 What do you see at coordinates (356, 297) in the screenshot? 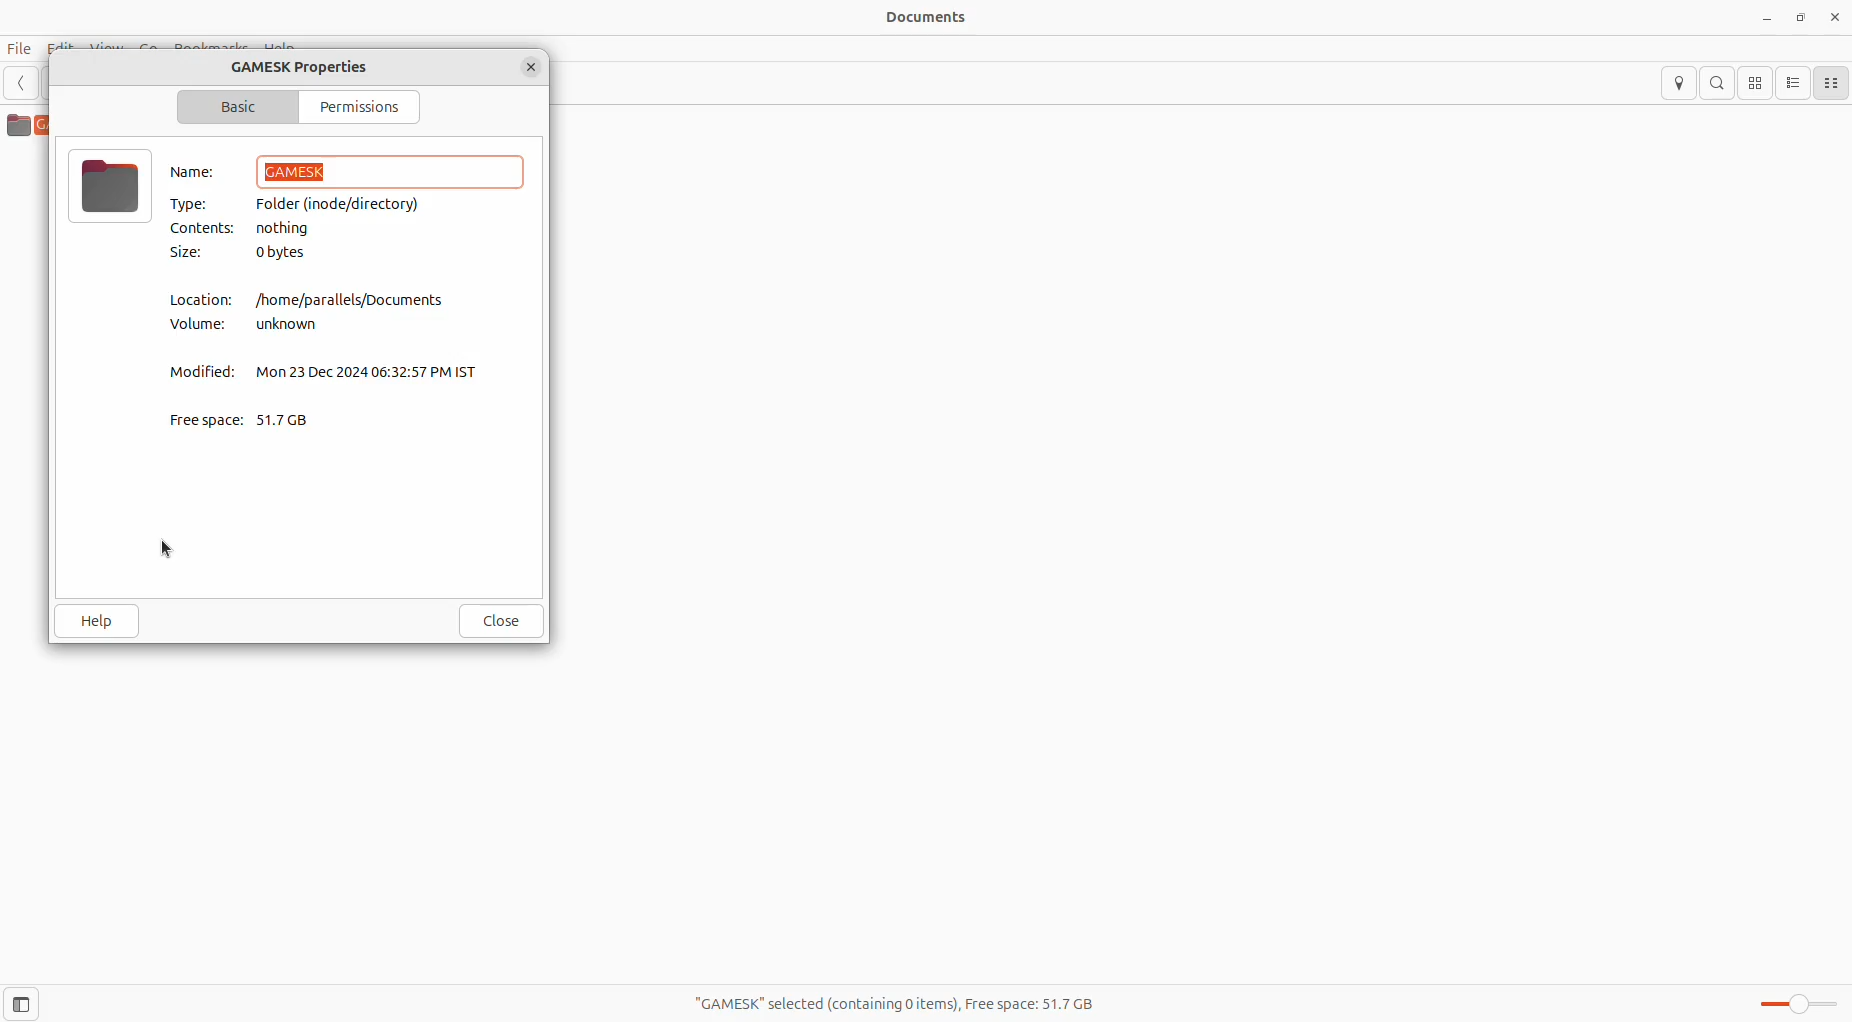
I see `/home/parallels/Documents` at bounding box center [356, 297].